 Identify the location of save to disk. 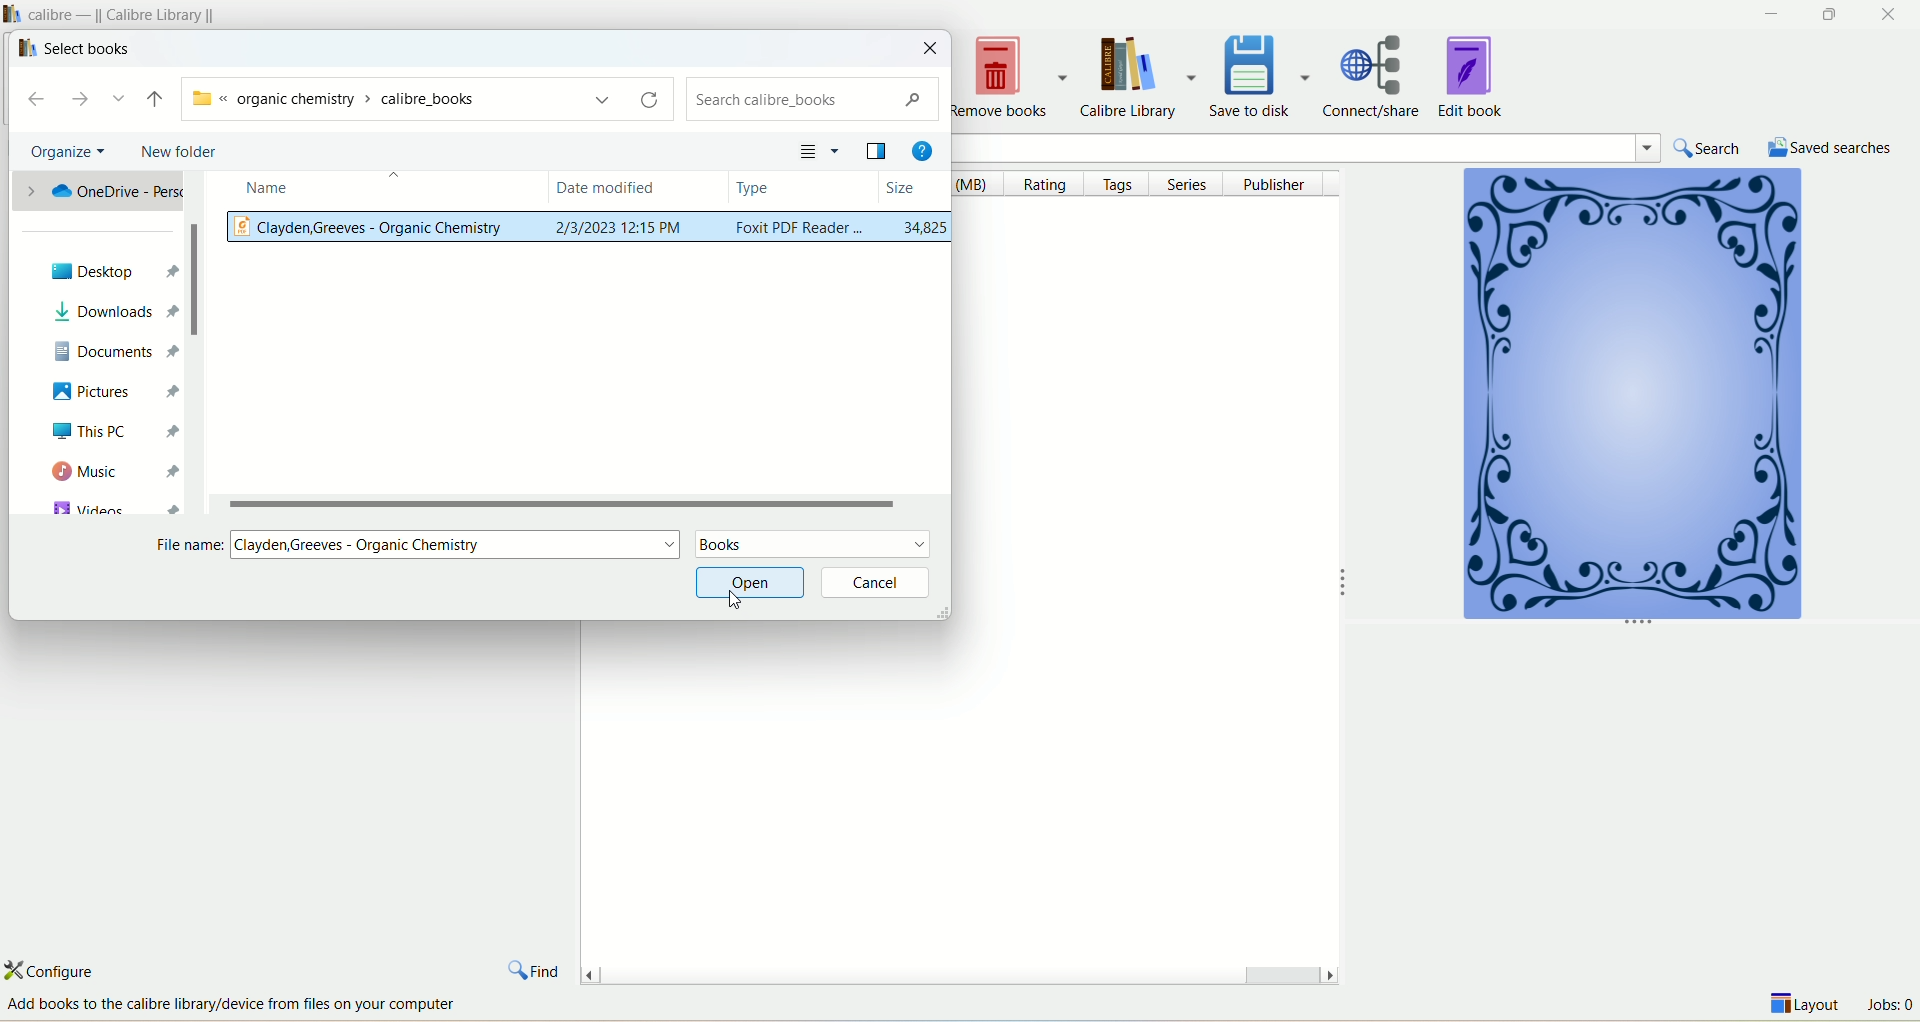
(1263, 74).